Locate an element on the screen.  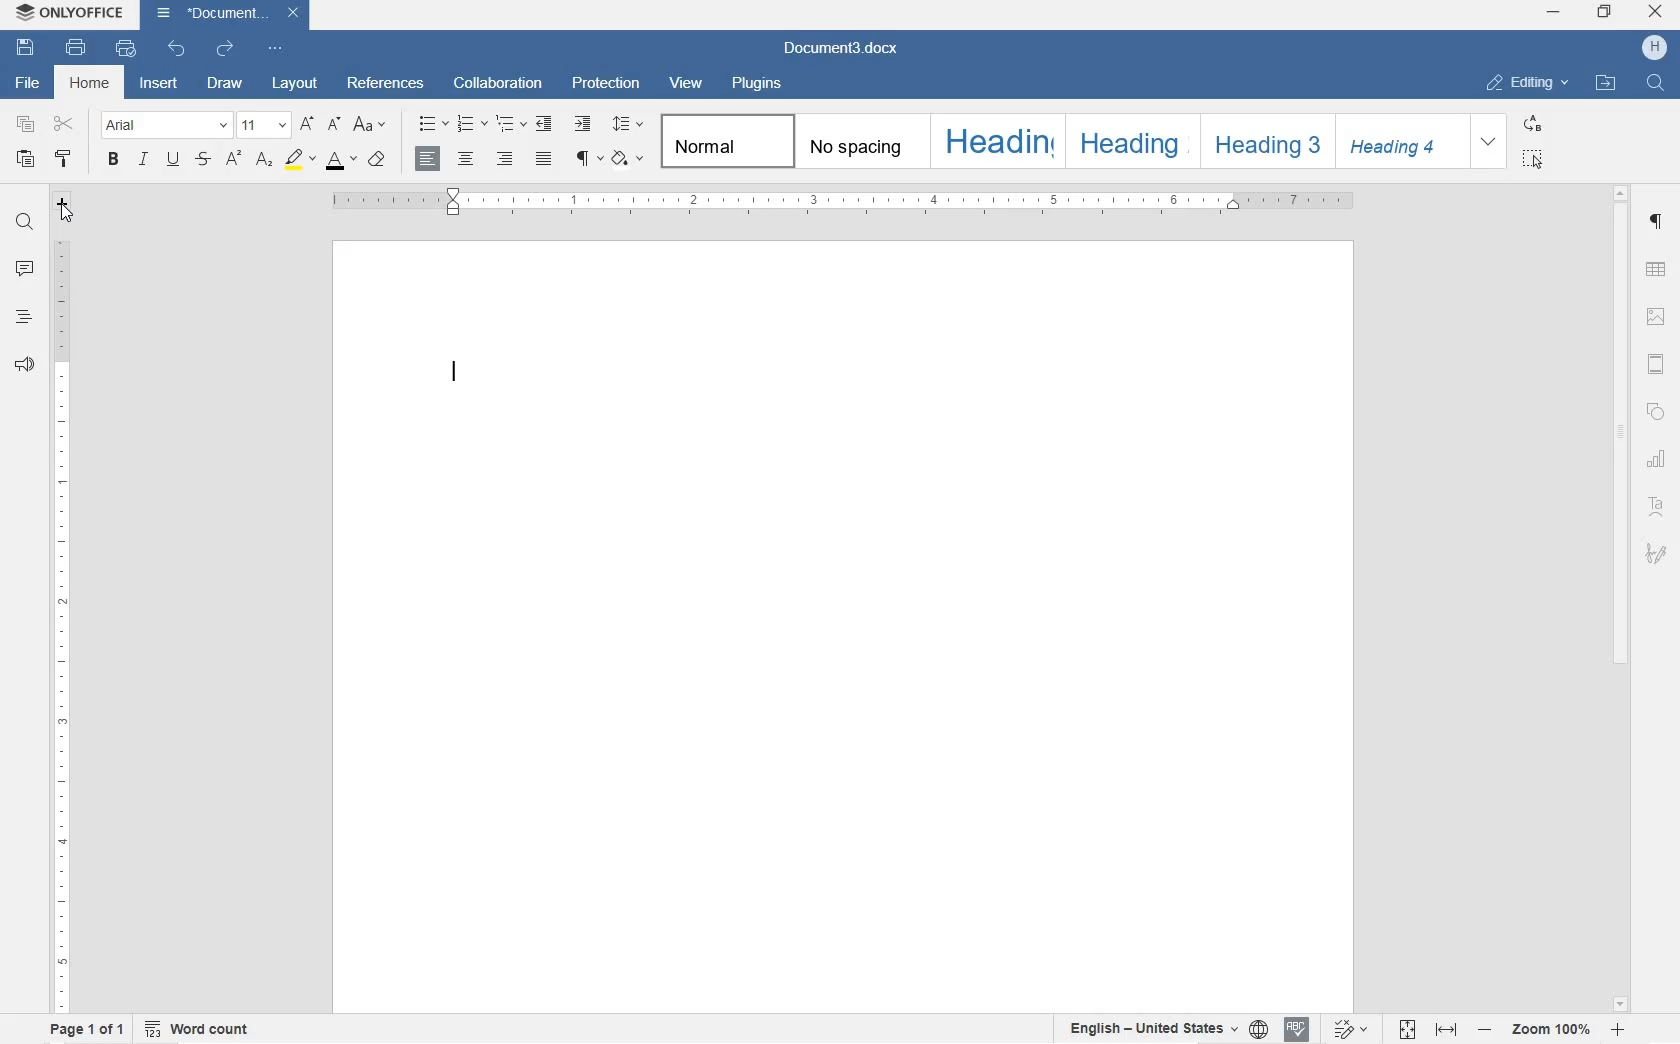
FIND is located at coordinates (25, 224).